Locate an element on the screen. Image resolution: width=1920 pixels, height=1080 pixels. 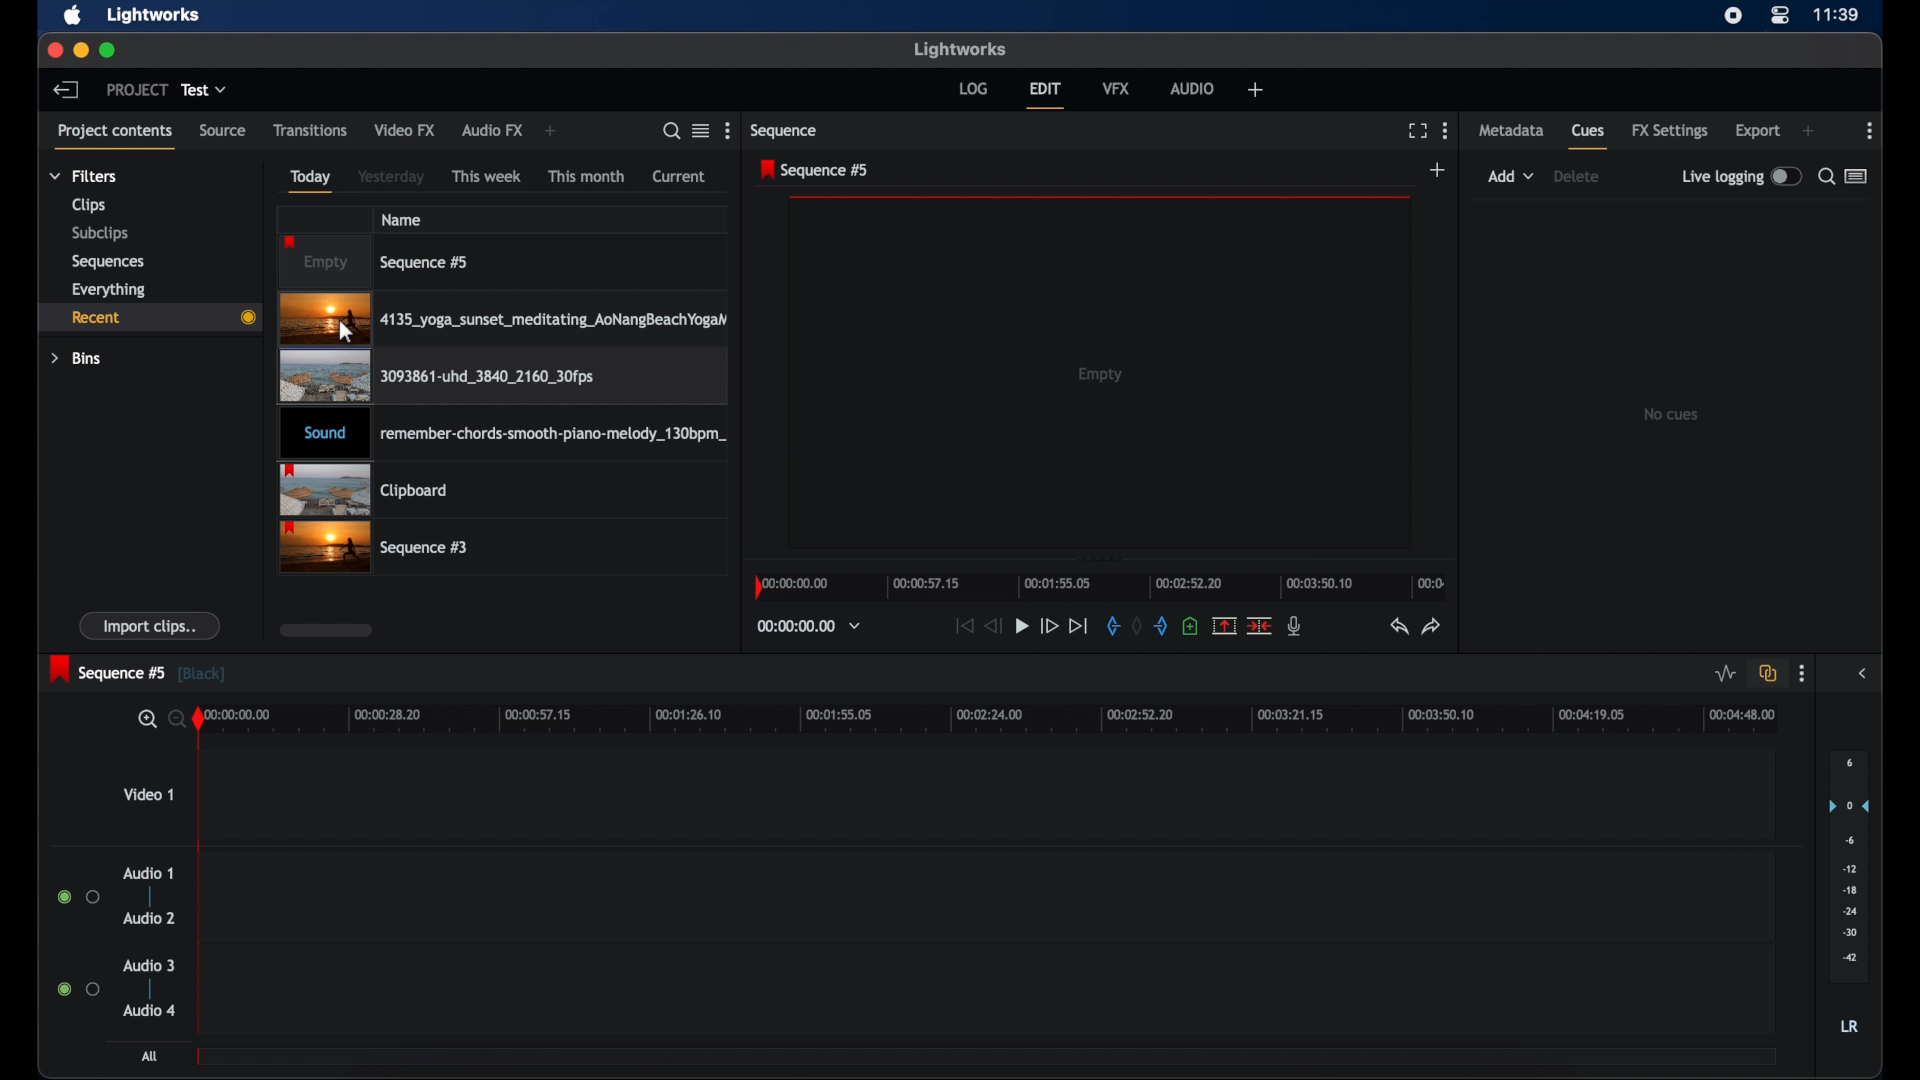
empty is located at coordinates (1102, 374).